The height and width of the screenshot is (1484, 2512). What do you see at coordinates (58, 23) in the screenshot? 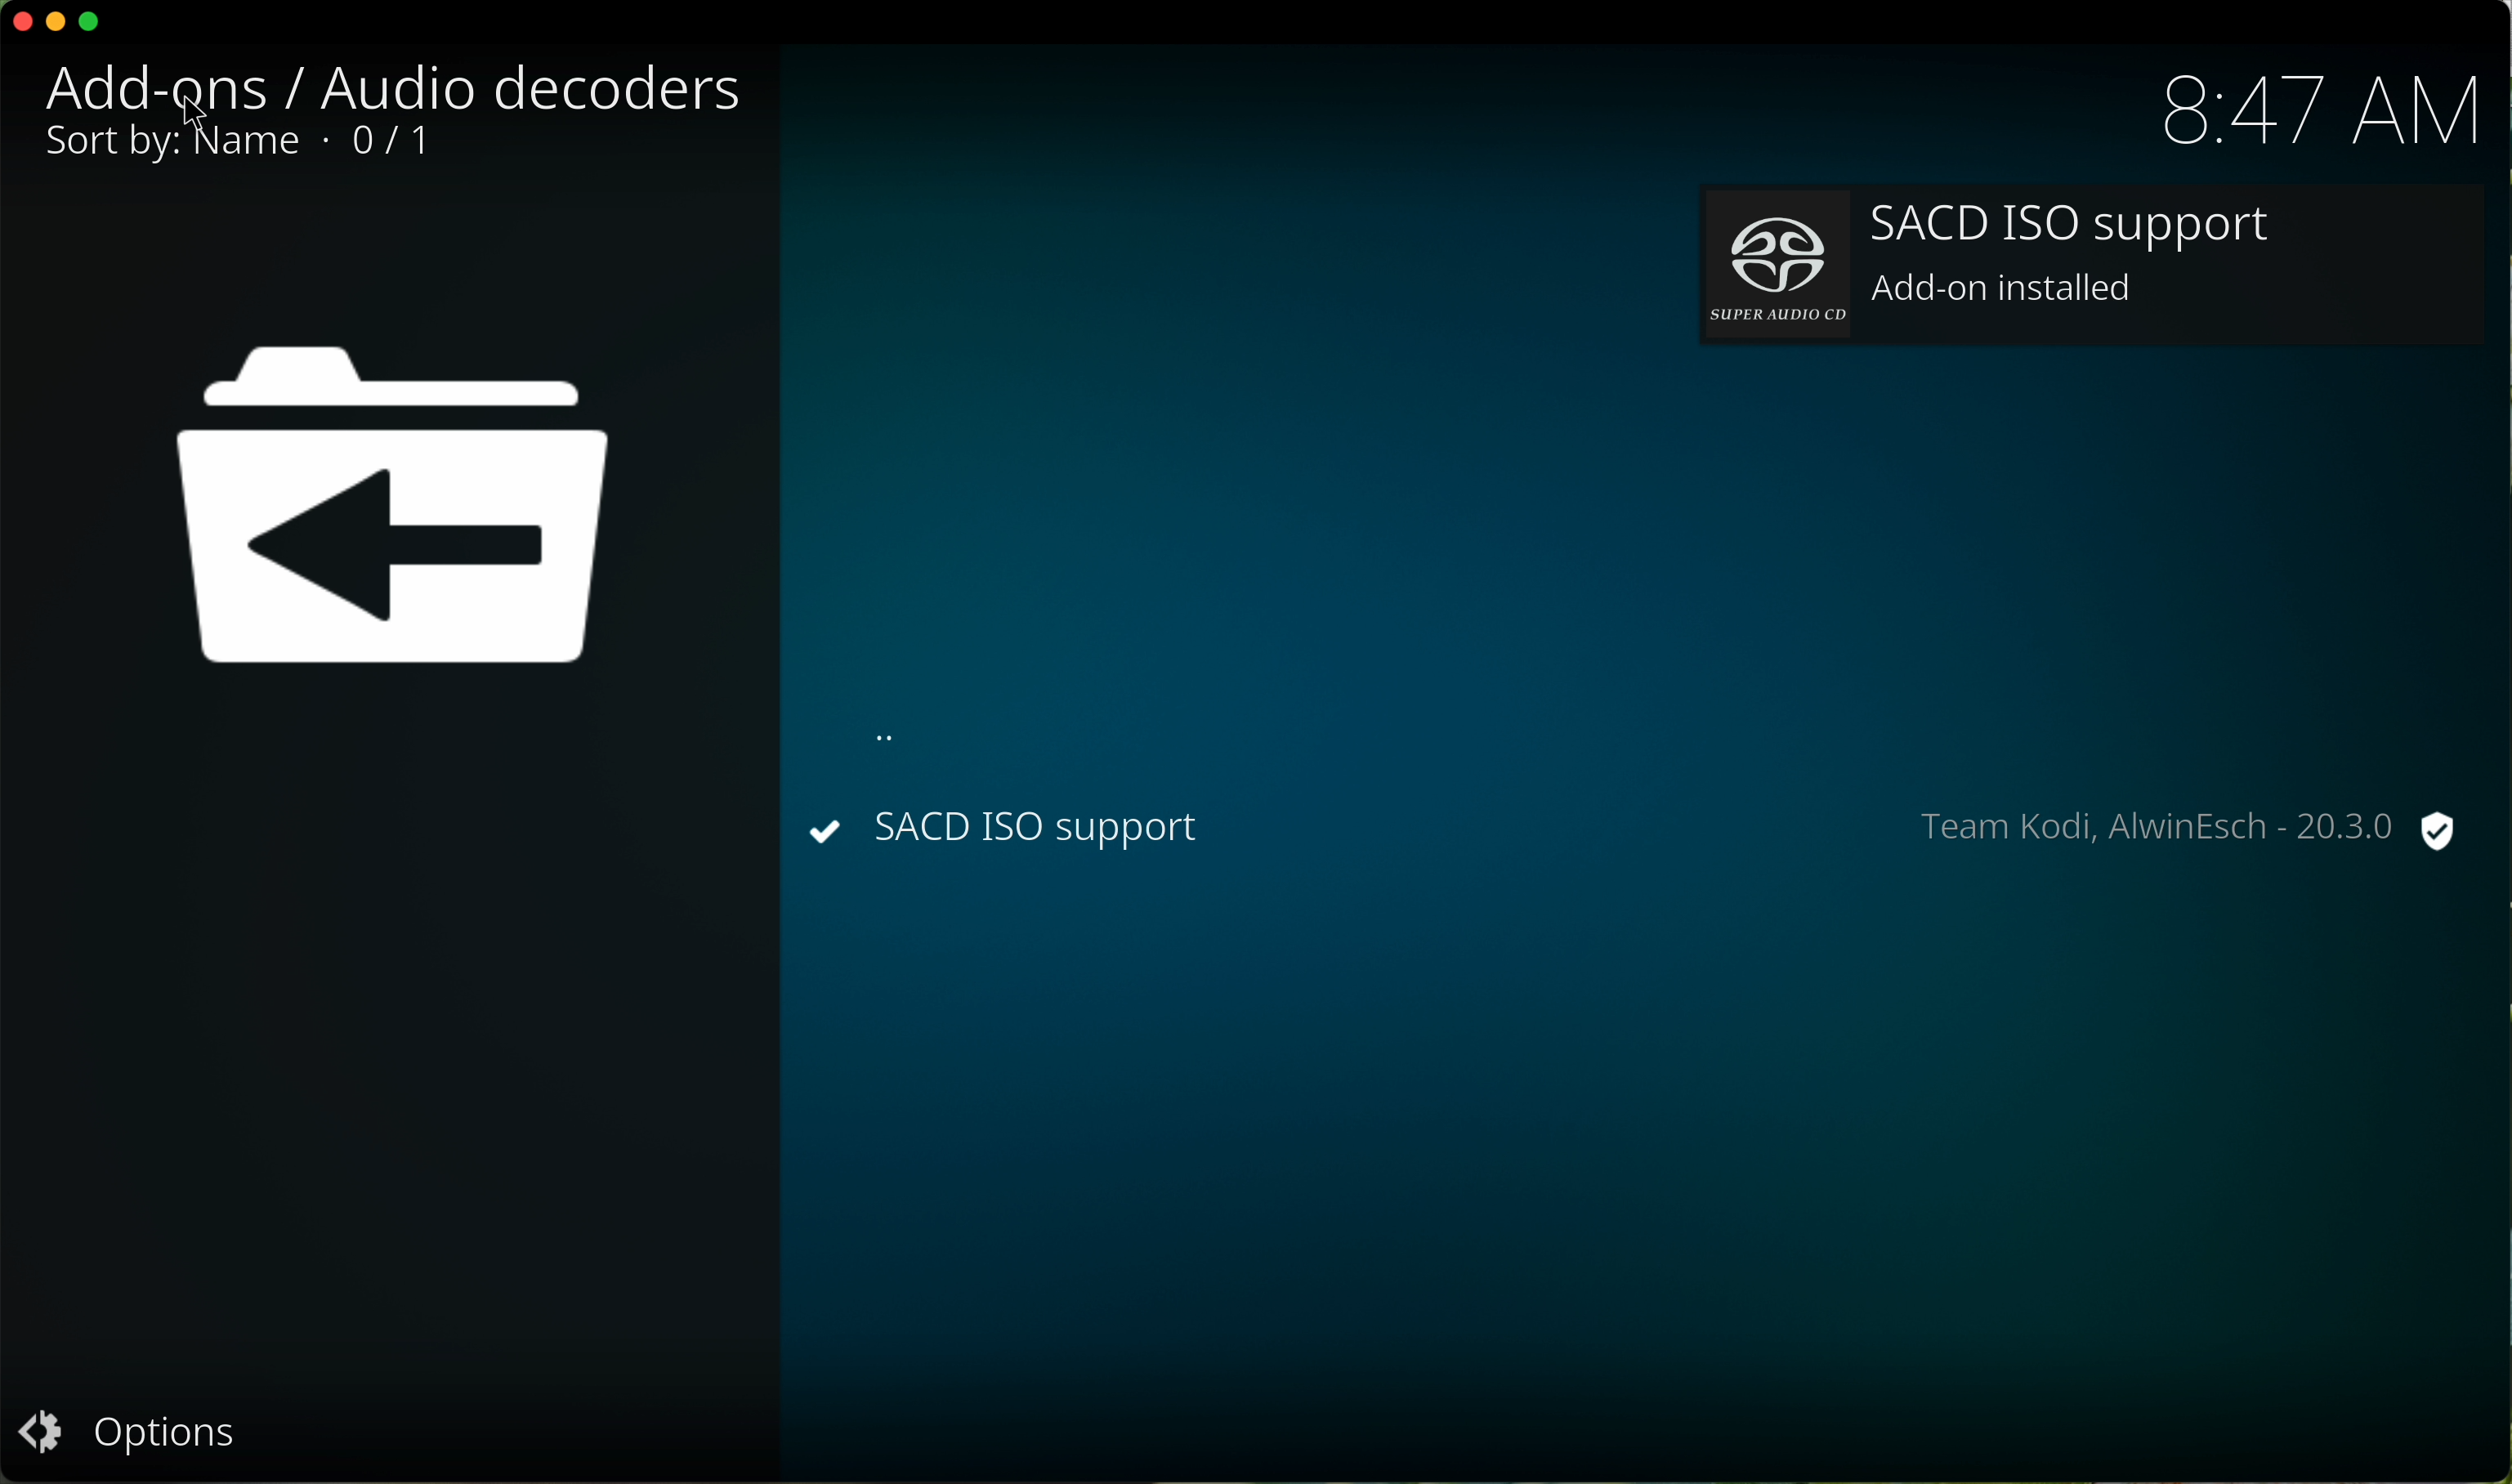
I see `minimize program` at bounding box center [58, 23].